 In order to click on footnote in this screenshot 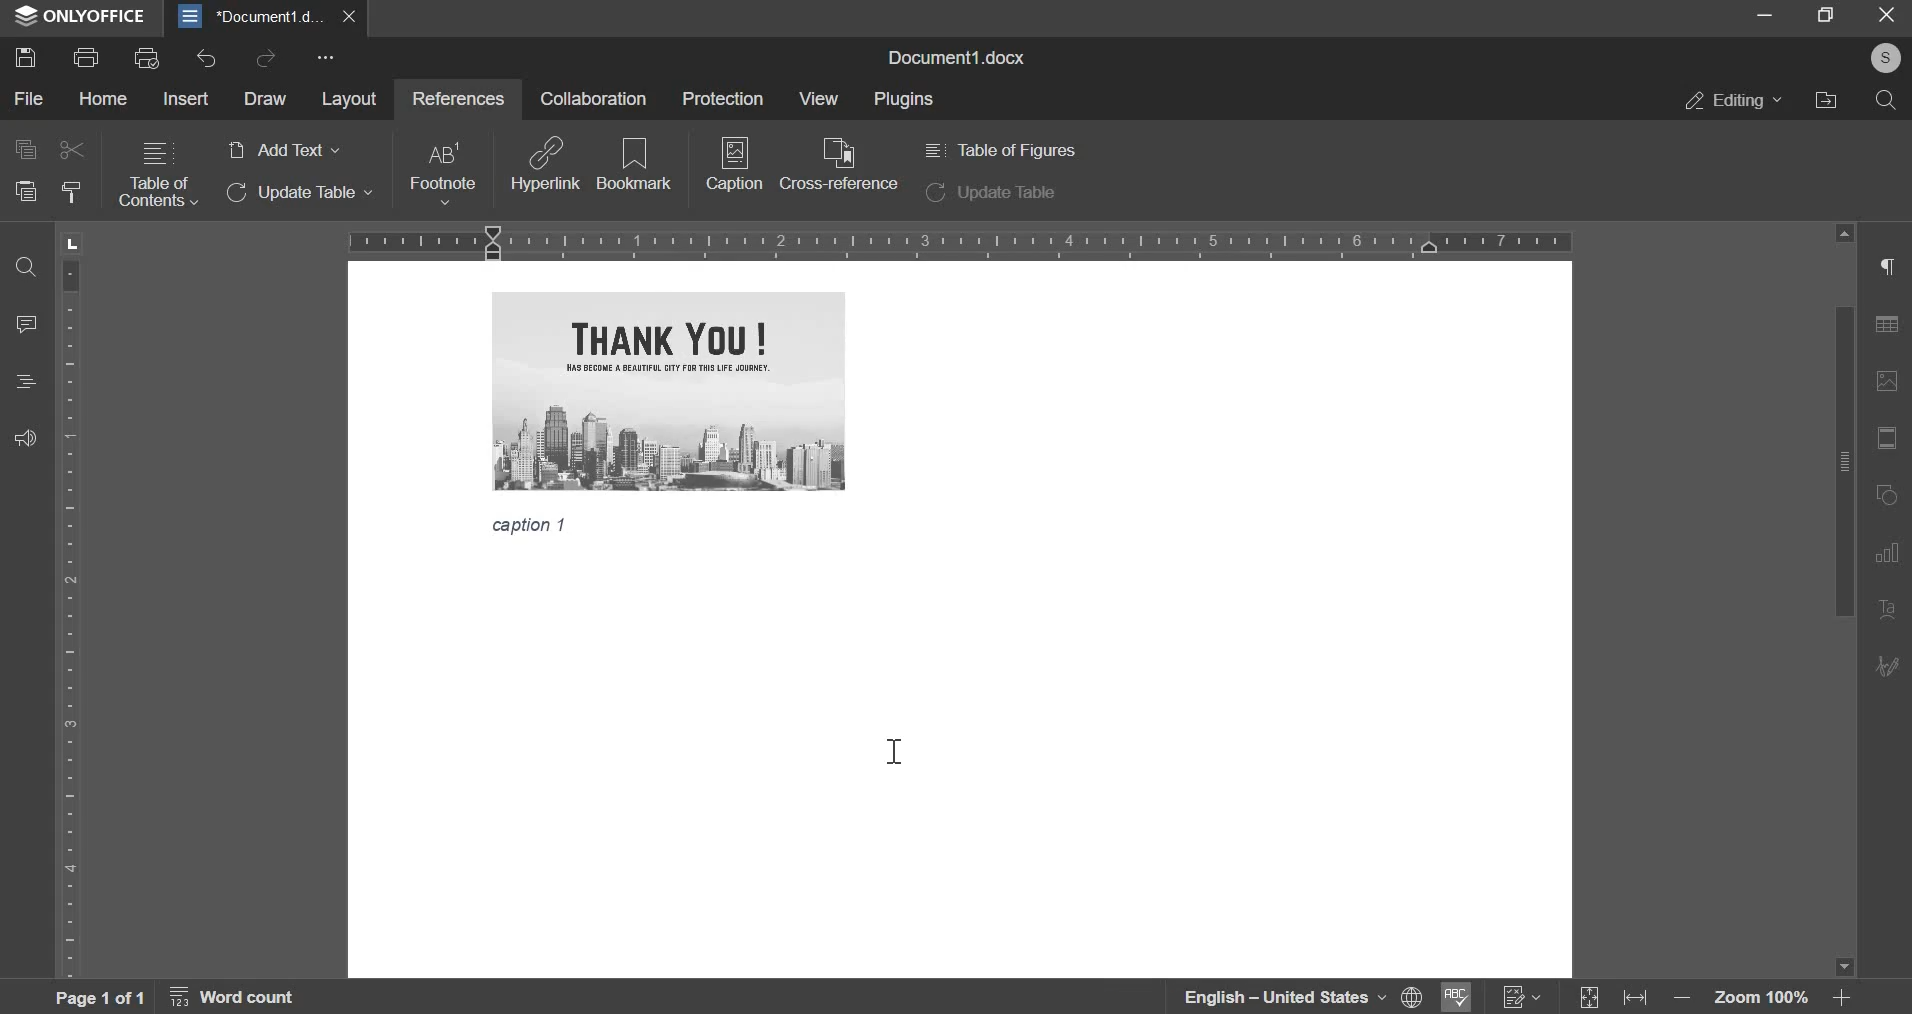, I will do `click(441, 173)`.